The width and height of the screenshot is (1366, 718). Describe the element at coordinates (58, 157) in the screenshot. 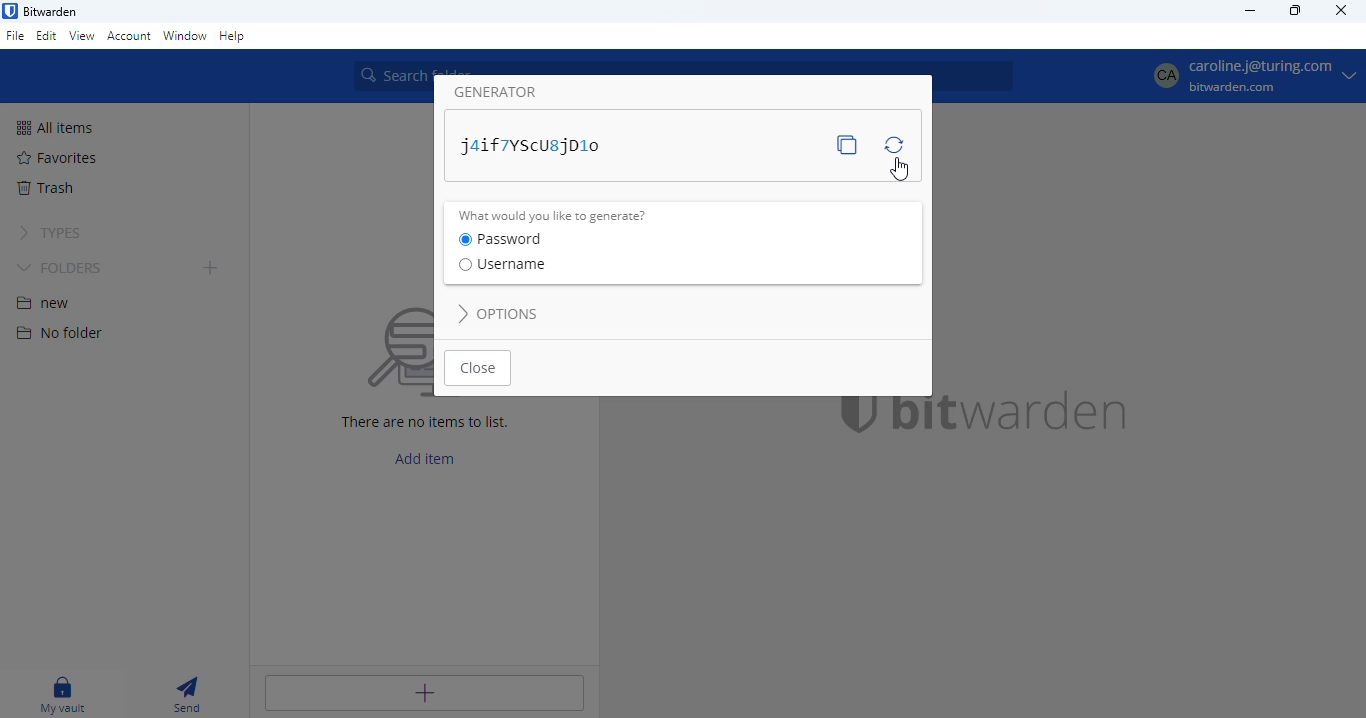

I see `favorites` at that location.